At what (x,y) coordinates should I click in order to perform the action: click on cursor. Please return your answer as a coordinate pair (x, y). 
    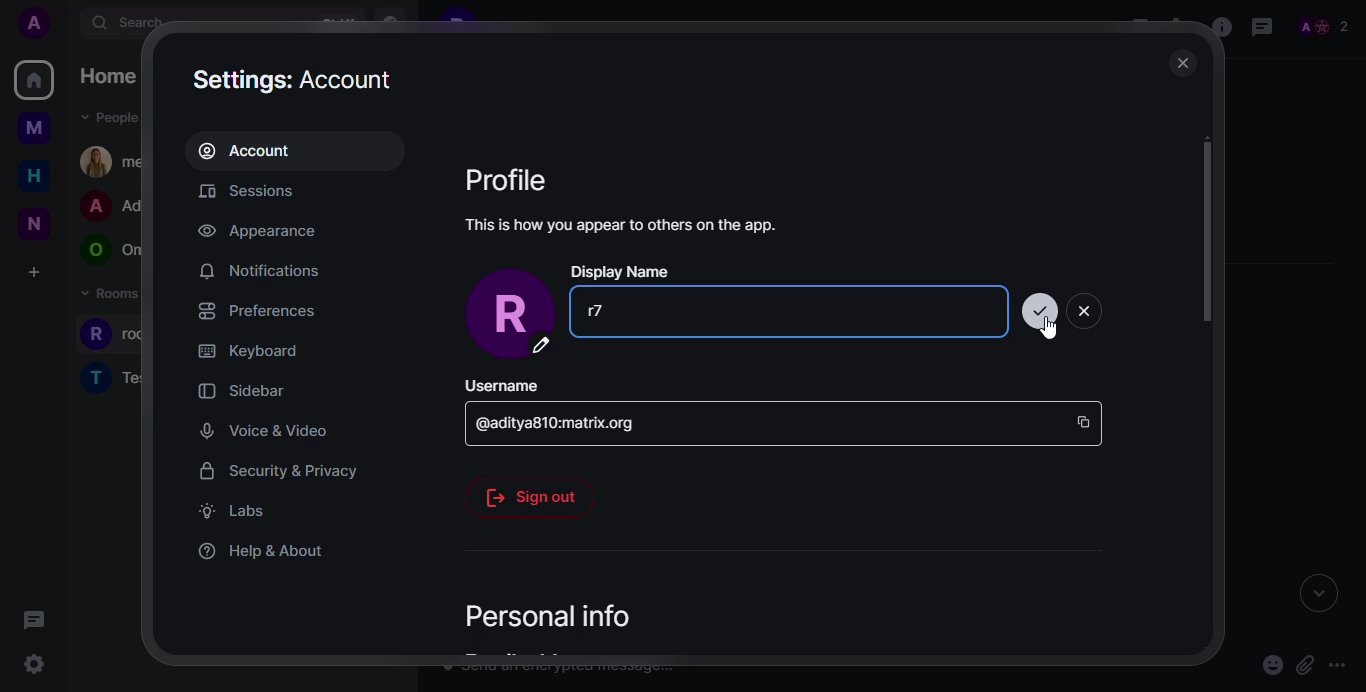
    Looking at the image, I should click on (1051, 329).